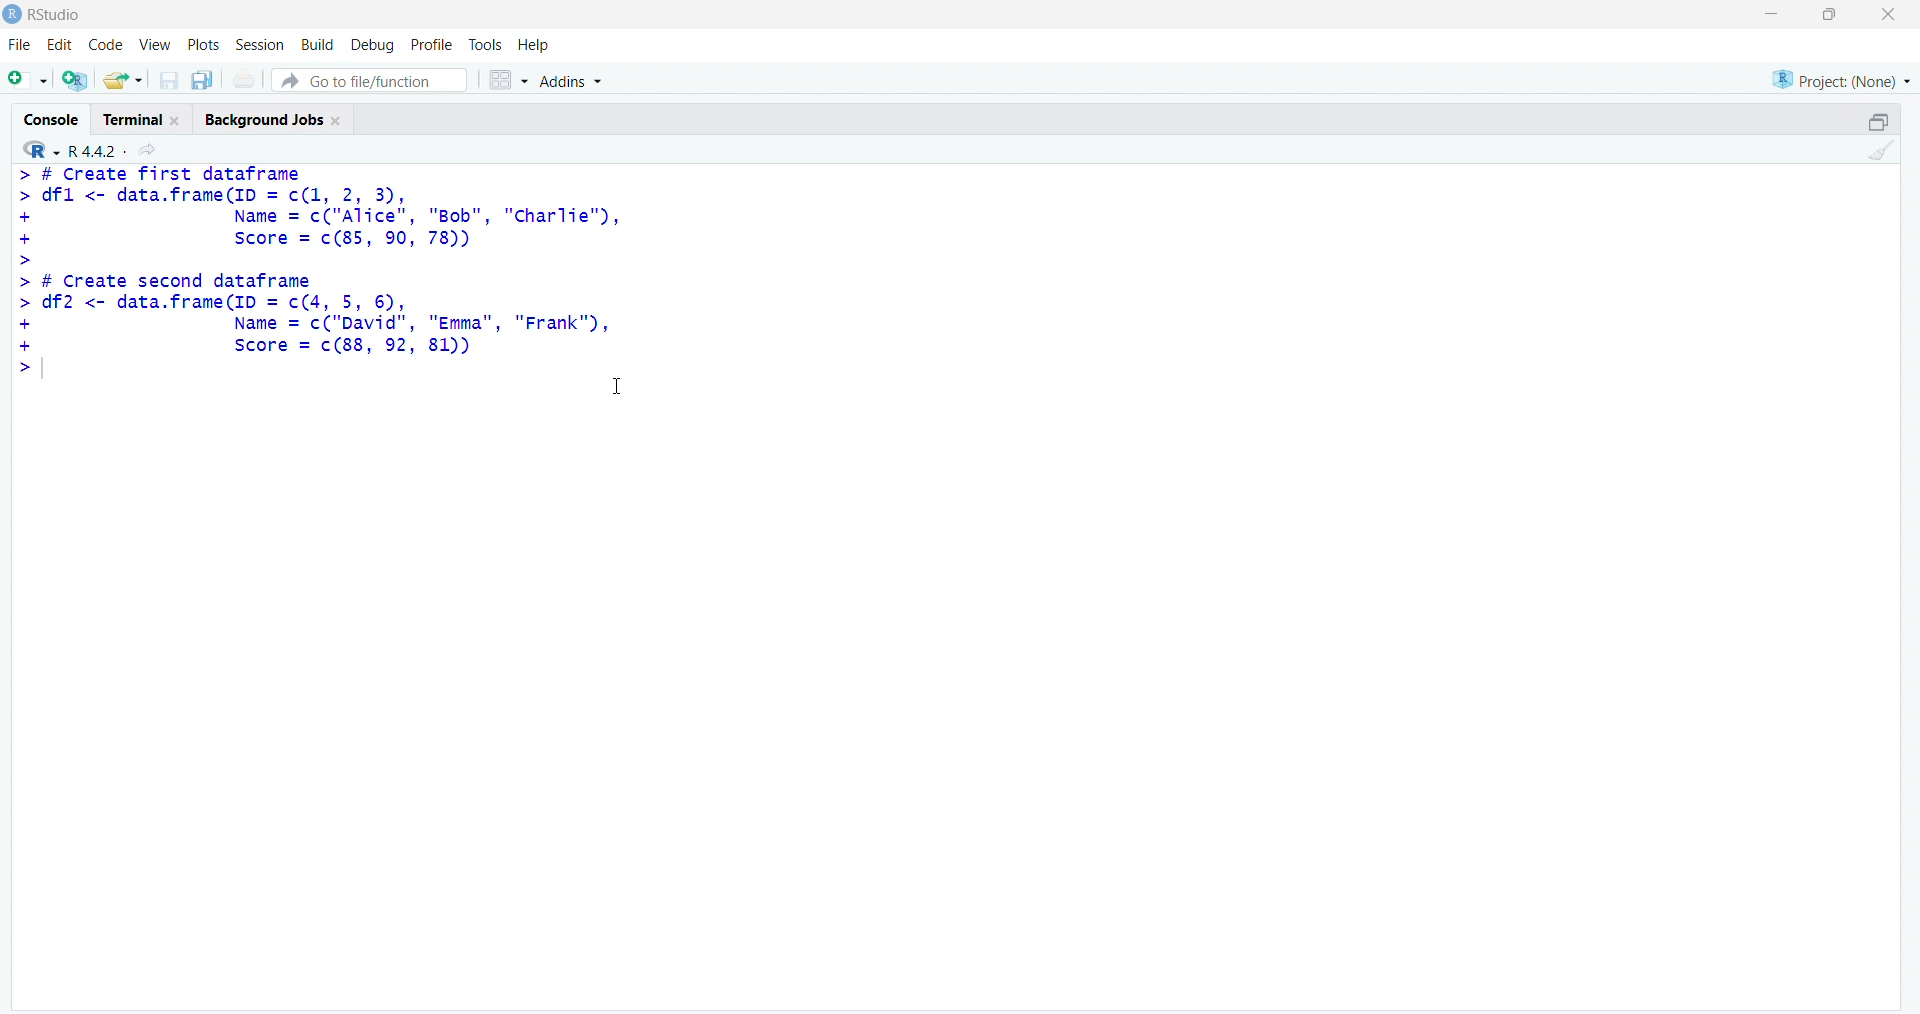 The height and width of the screenshot is (1014, 1920). What do you see at coordinates (151, 44) in the screenshot?
I see `View` at bounding box center [151, 44].